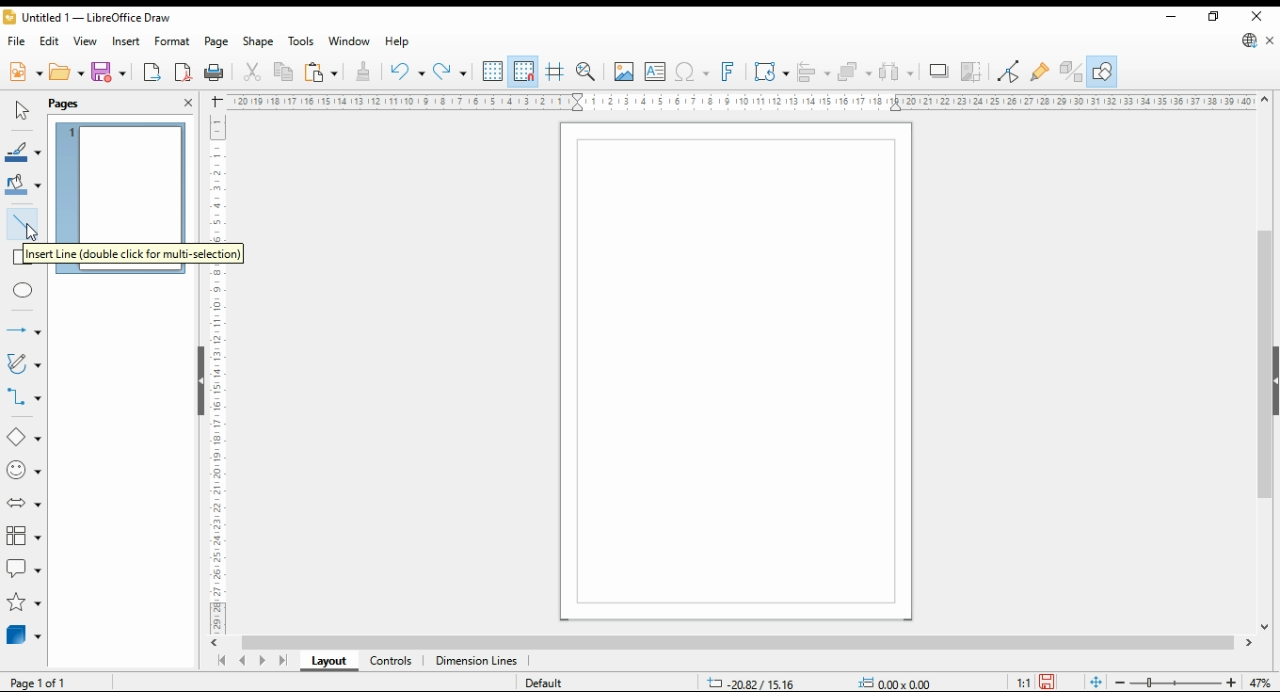  What do you see at coordinates (123, 175) in the screenshot?
I see `page 1` at bounding box center [123, 175].